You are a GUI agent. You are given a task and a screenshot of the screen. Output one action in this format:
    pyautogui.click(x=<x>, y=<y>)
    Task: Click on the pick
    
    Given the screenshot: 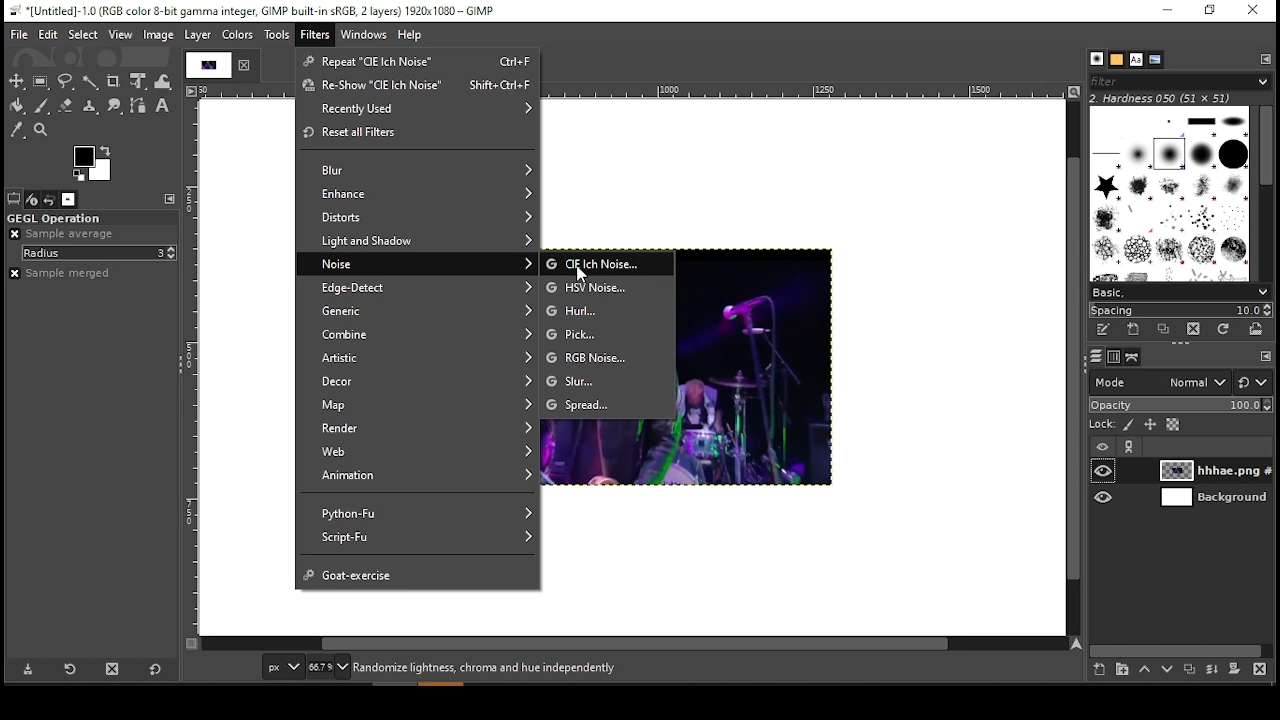 What is the action you would take?
    pyautogui.click(x=609, y=335)
    